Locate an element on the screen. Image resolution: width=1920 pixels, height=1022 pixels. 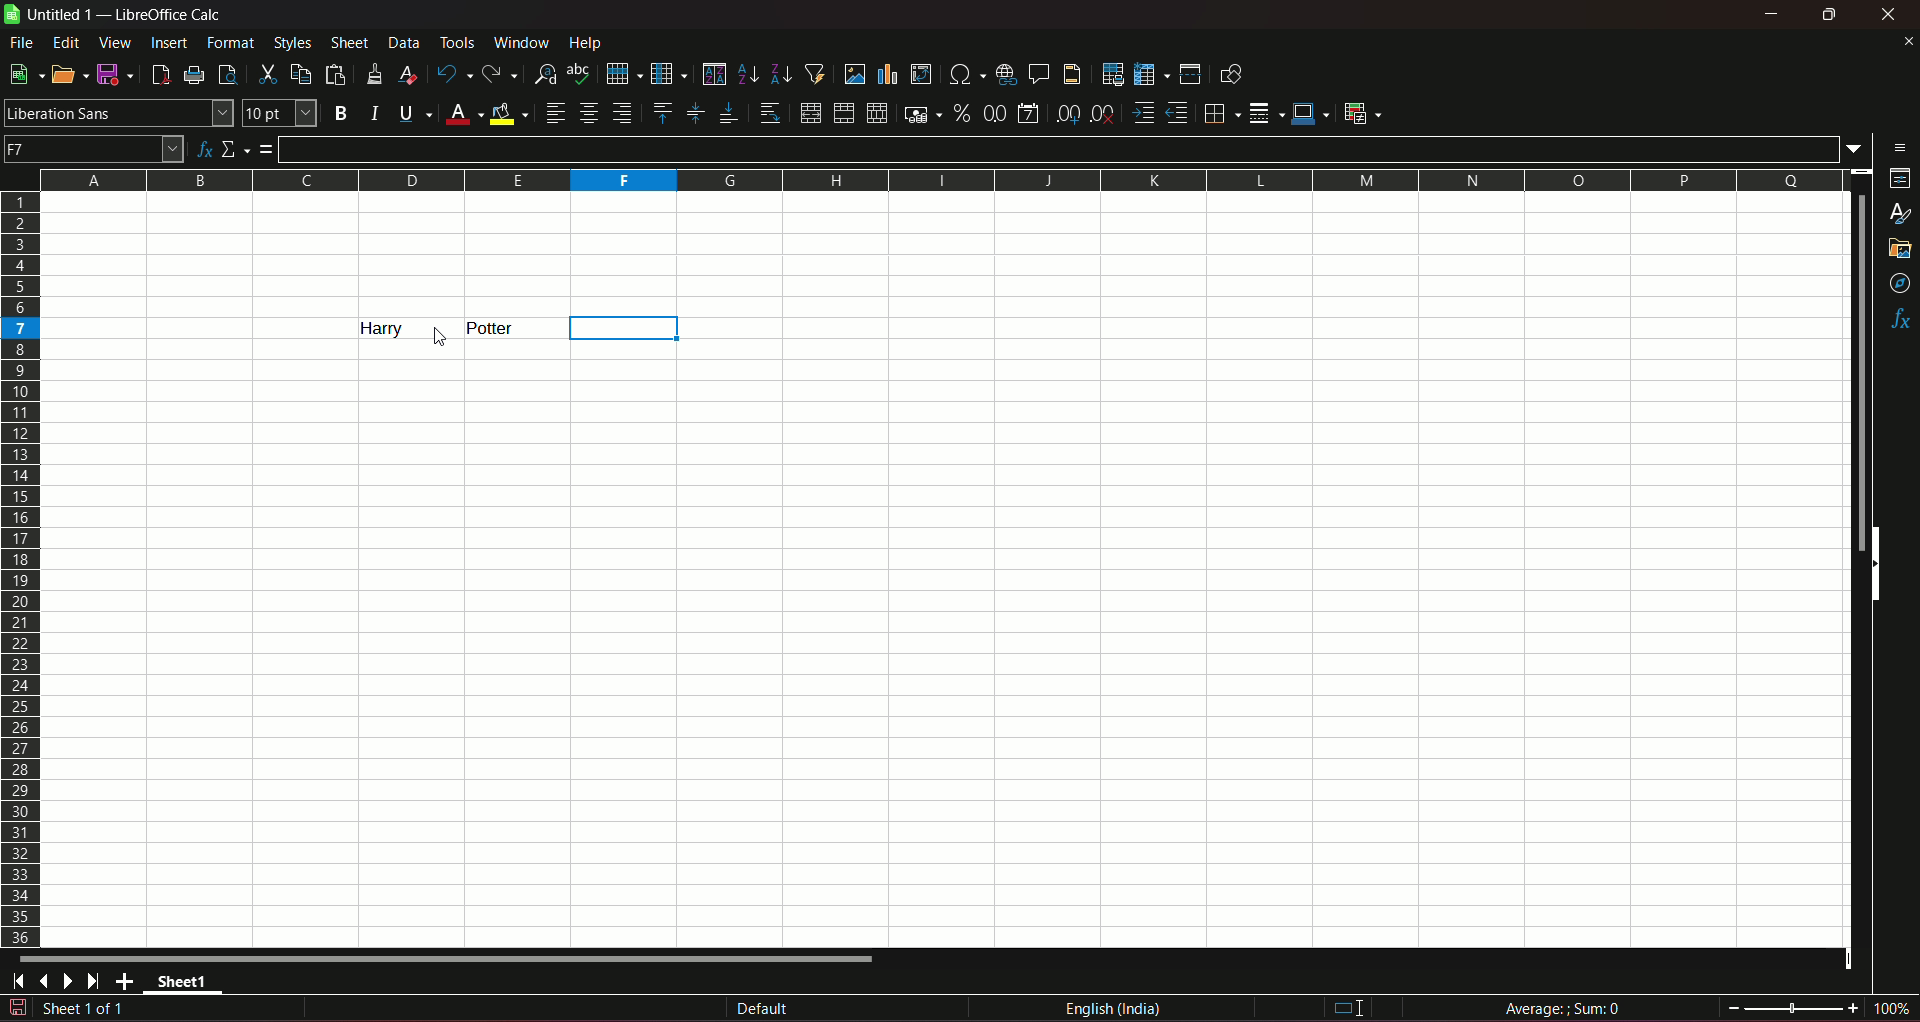
font name is located at coordinates (118, 112).